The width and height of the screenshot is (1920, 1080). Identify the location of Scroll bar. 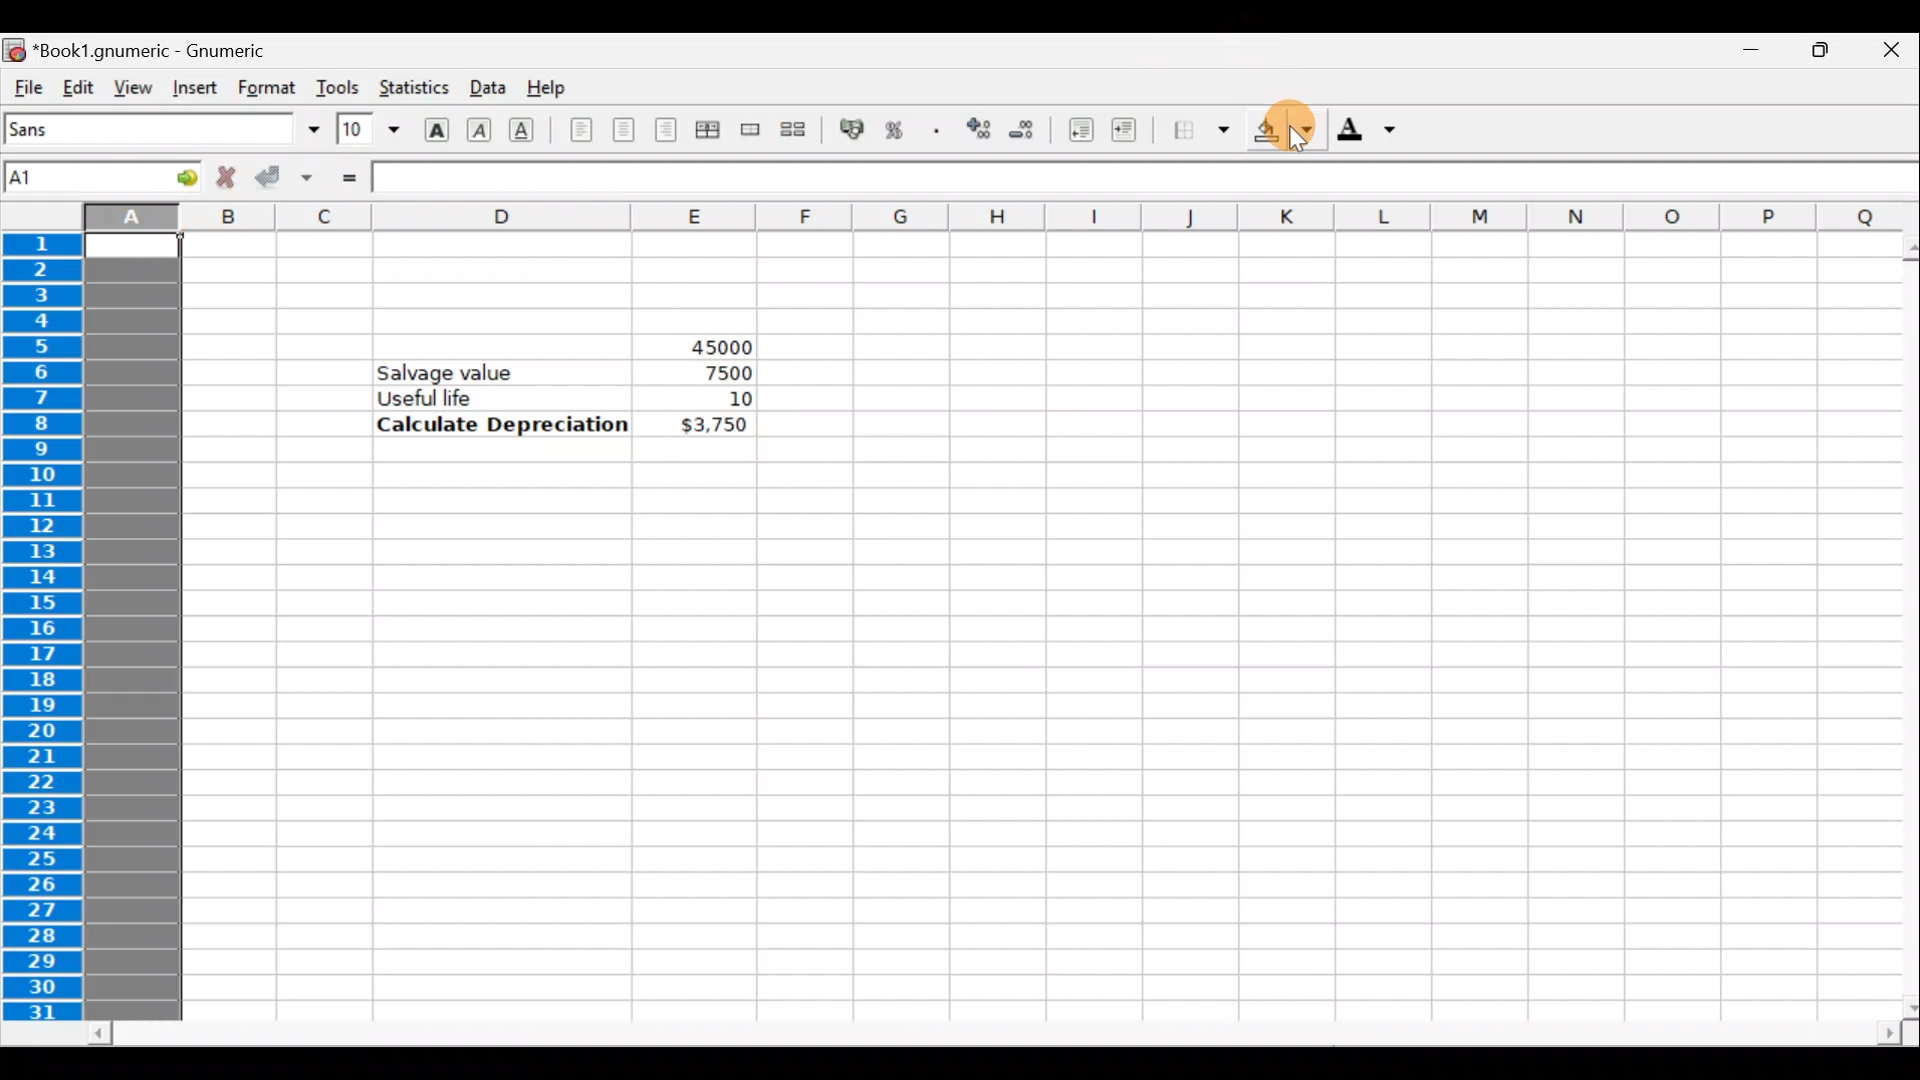
(996, 1034).